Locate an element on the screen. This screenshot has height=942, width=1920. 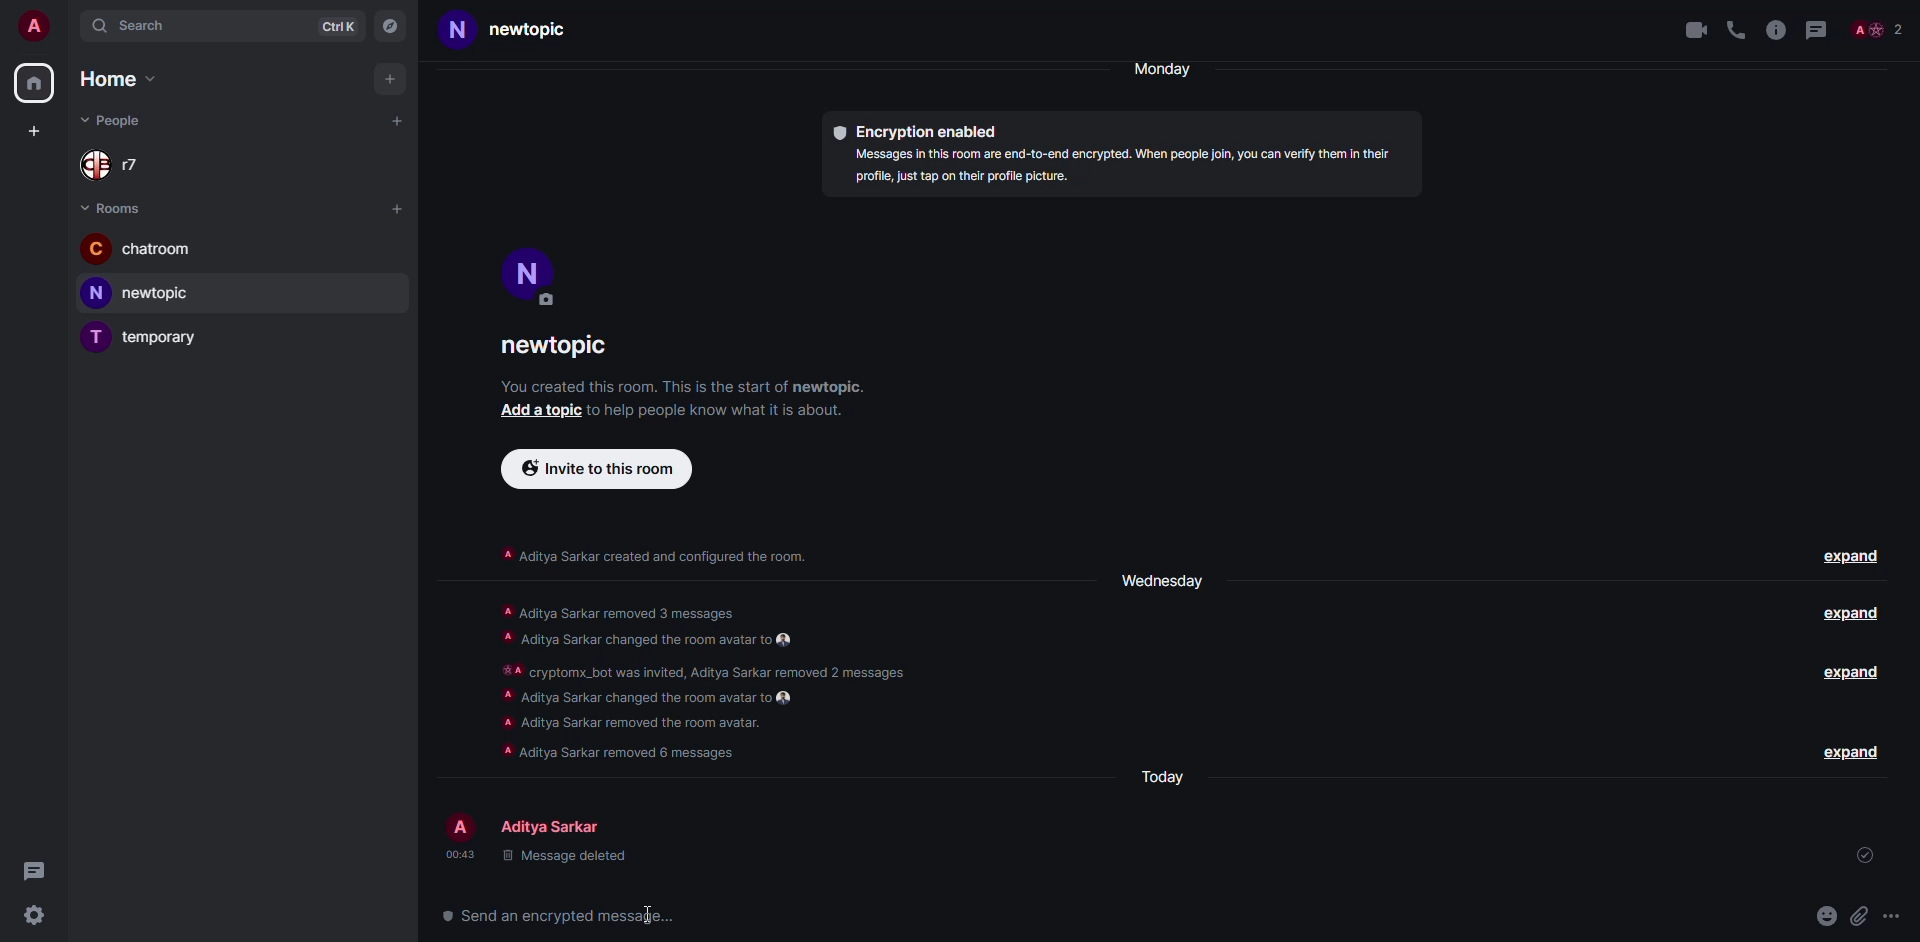
home is located at coordinates (36, 83).